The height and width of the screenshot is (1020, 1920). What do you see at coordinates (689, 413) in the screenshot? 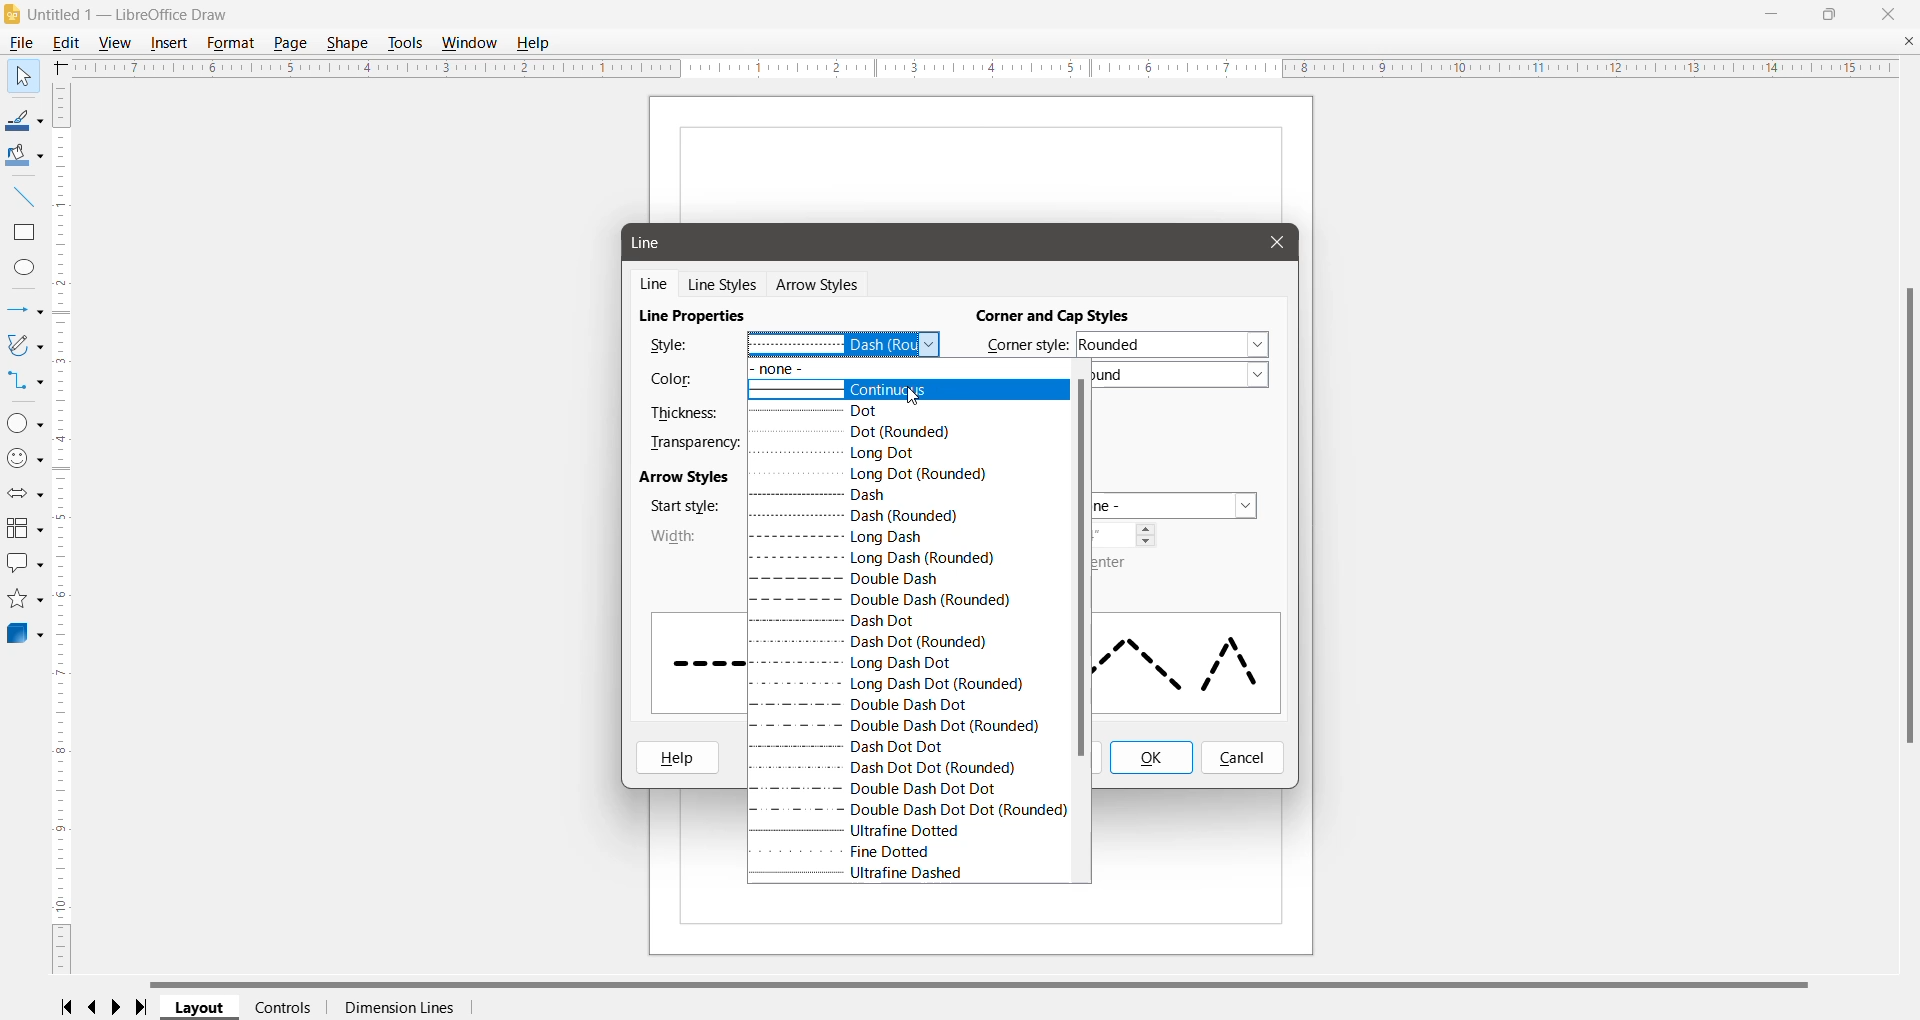
I see `Thickness` at bounding box center [689, 413].